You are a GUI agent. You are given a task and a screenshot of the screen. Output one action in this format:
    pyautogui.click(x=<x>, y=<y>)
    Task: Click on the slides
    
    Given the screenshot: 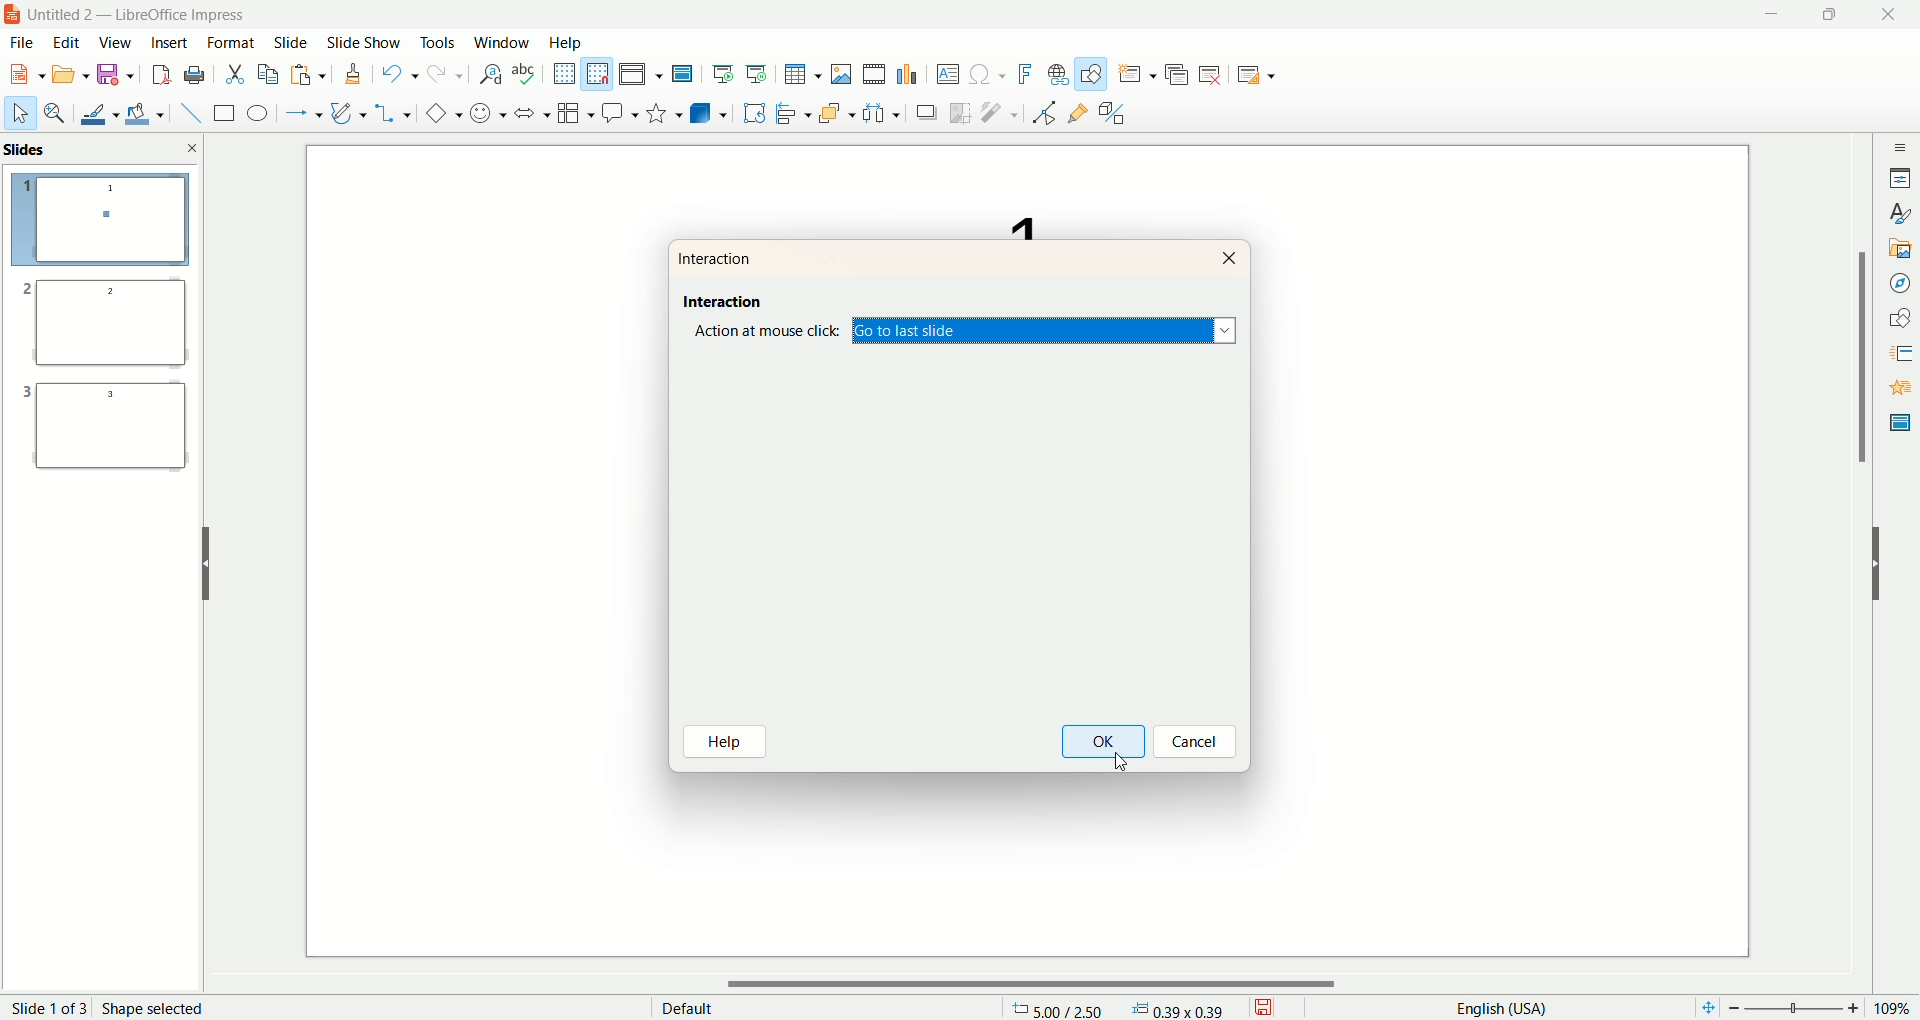 What is the action you would take?
    pyautogui.click(x=30, y=150)
    